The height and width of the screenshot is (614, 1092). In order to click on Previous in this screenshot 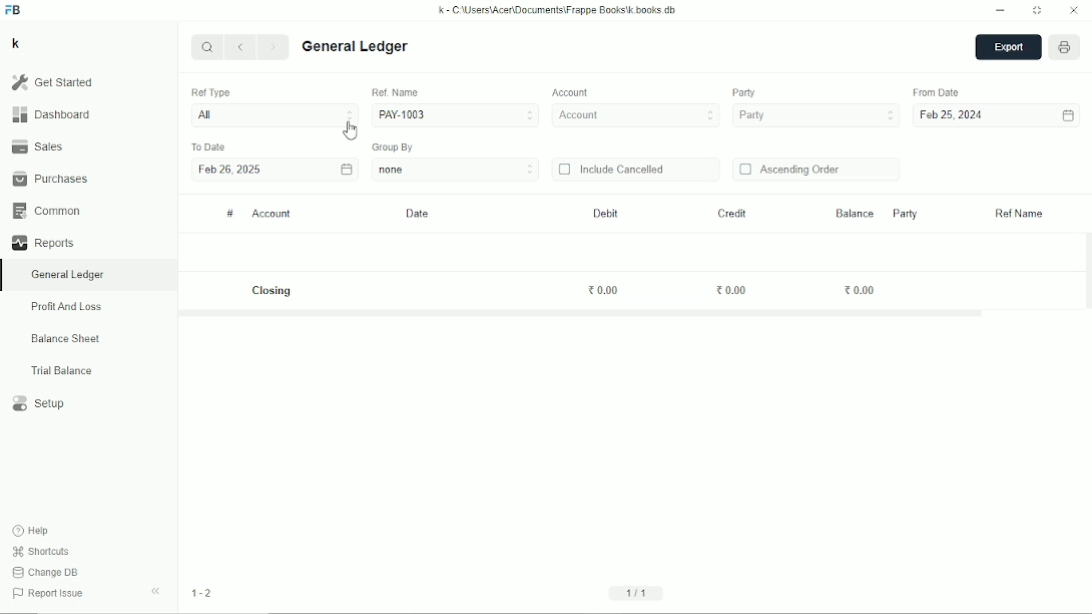, I will do `click(242, 48)`.